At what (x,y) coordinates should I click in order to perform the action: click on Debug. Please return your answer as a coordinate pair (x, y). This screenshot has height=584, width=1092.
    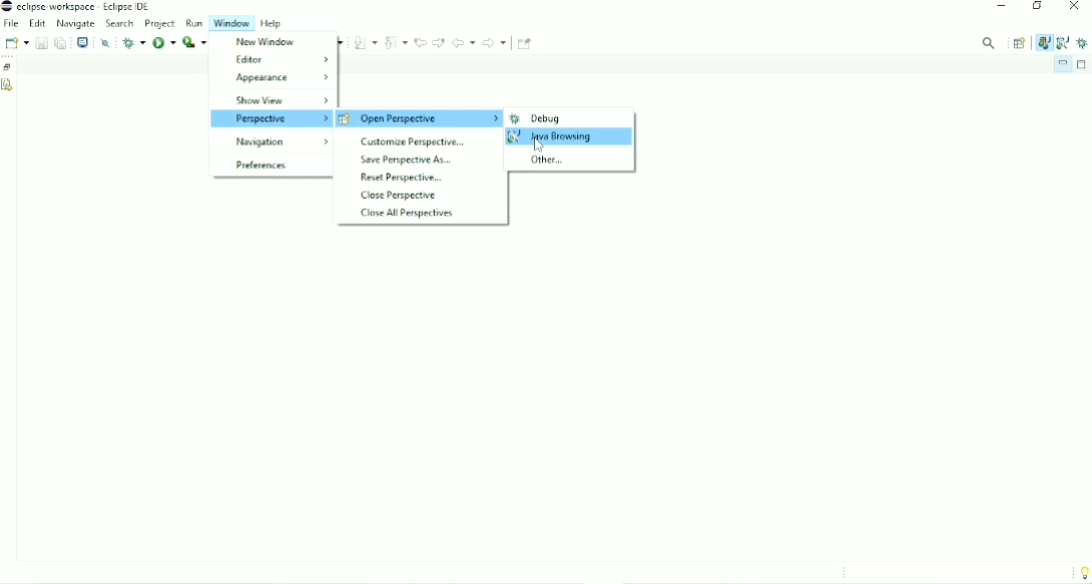
    Looking at the image, I should click on (537, 119).